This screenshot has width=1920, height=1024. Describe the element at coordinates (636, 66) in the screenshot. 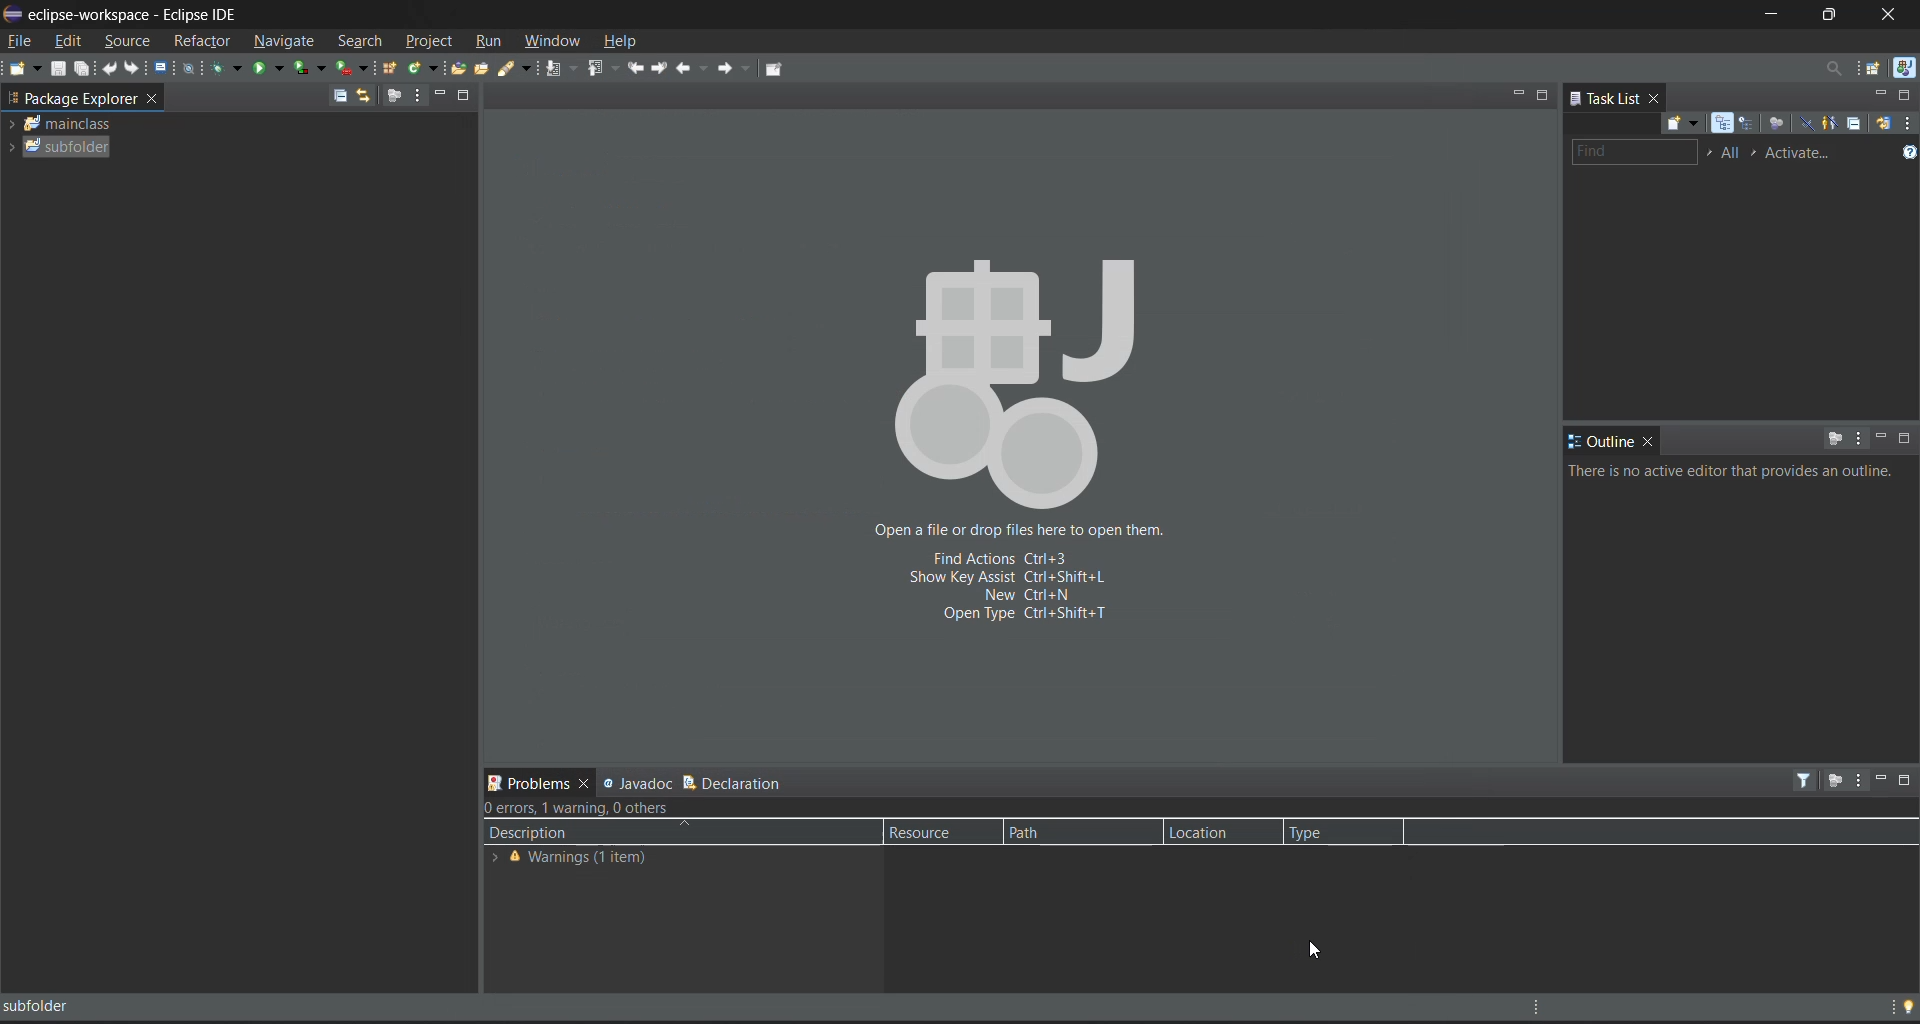

I see `previous edit location` at that location.